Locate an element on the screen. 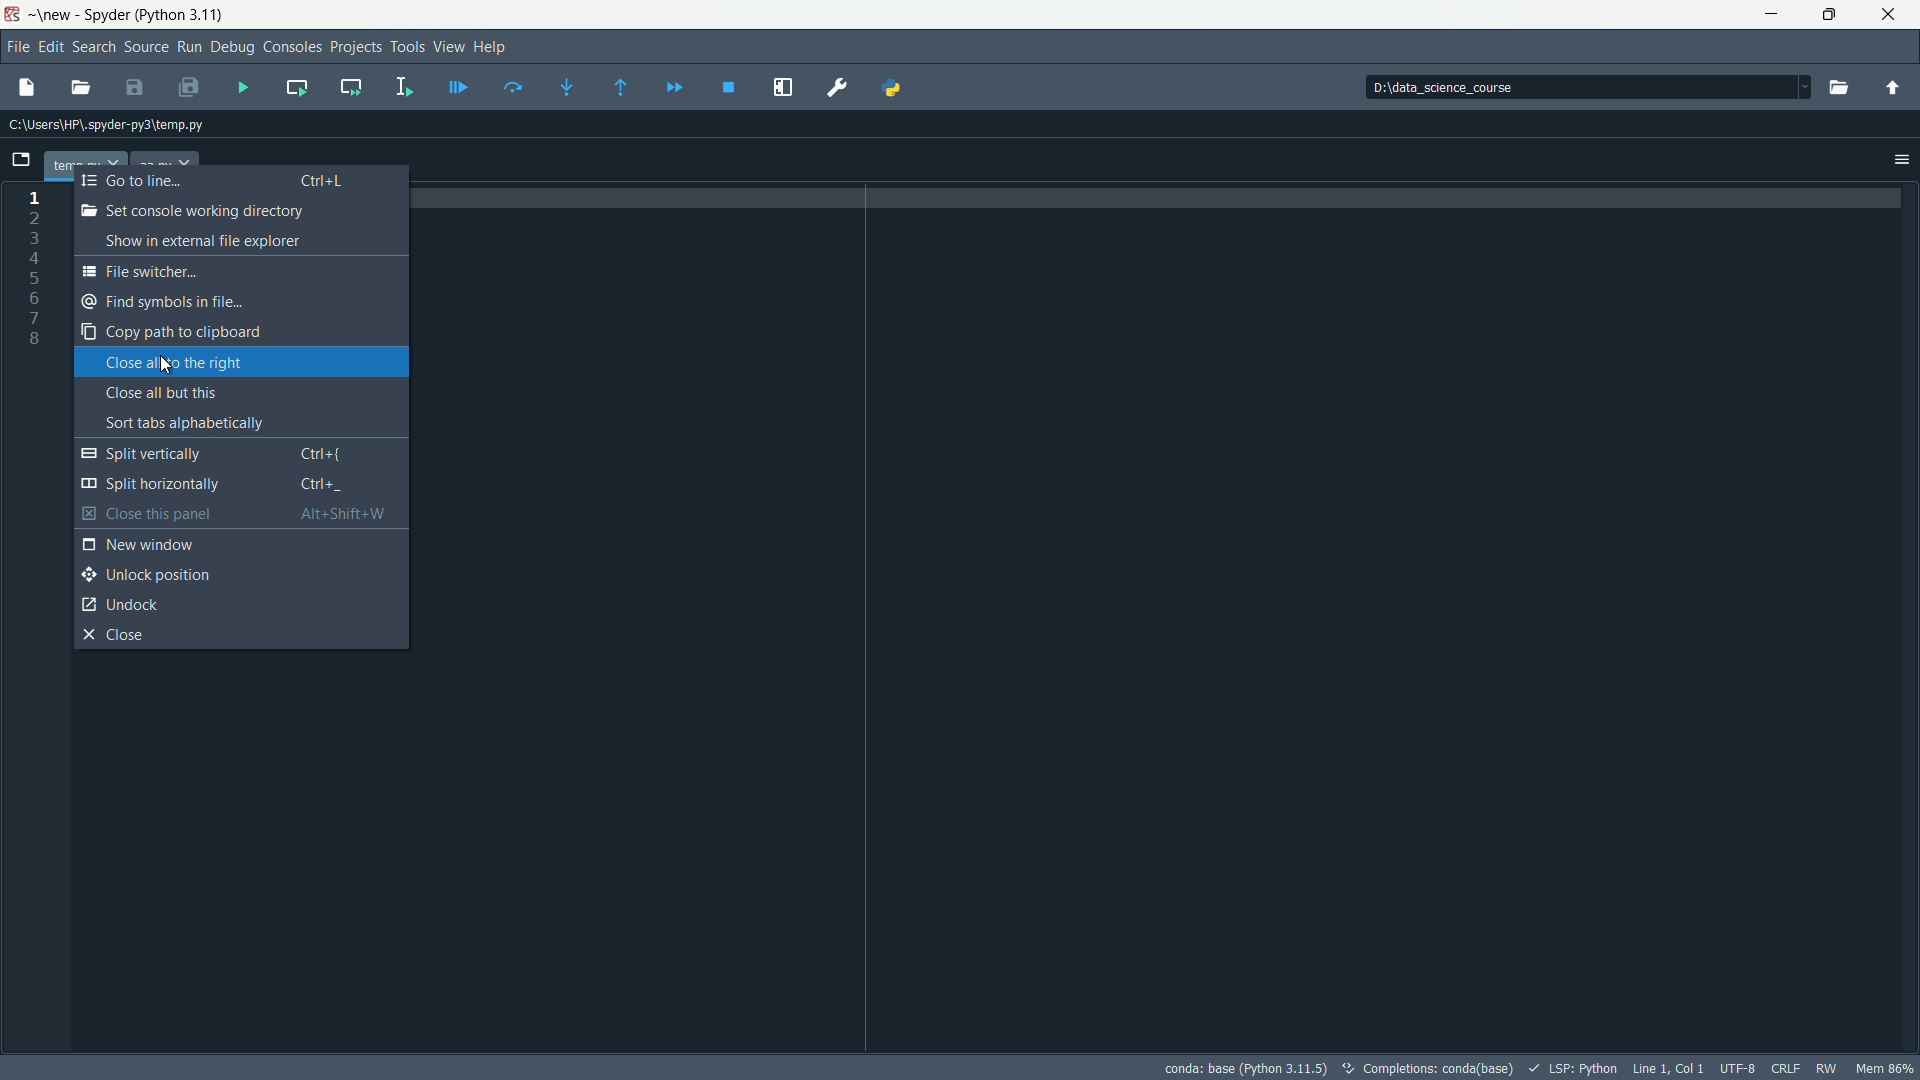  PYTHONPATH manager is located at coordinates (904, 87).